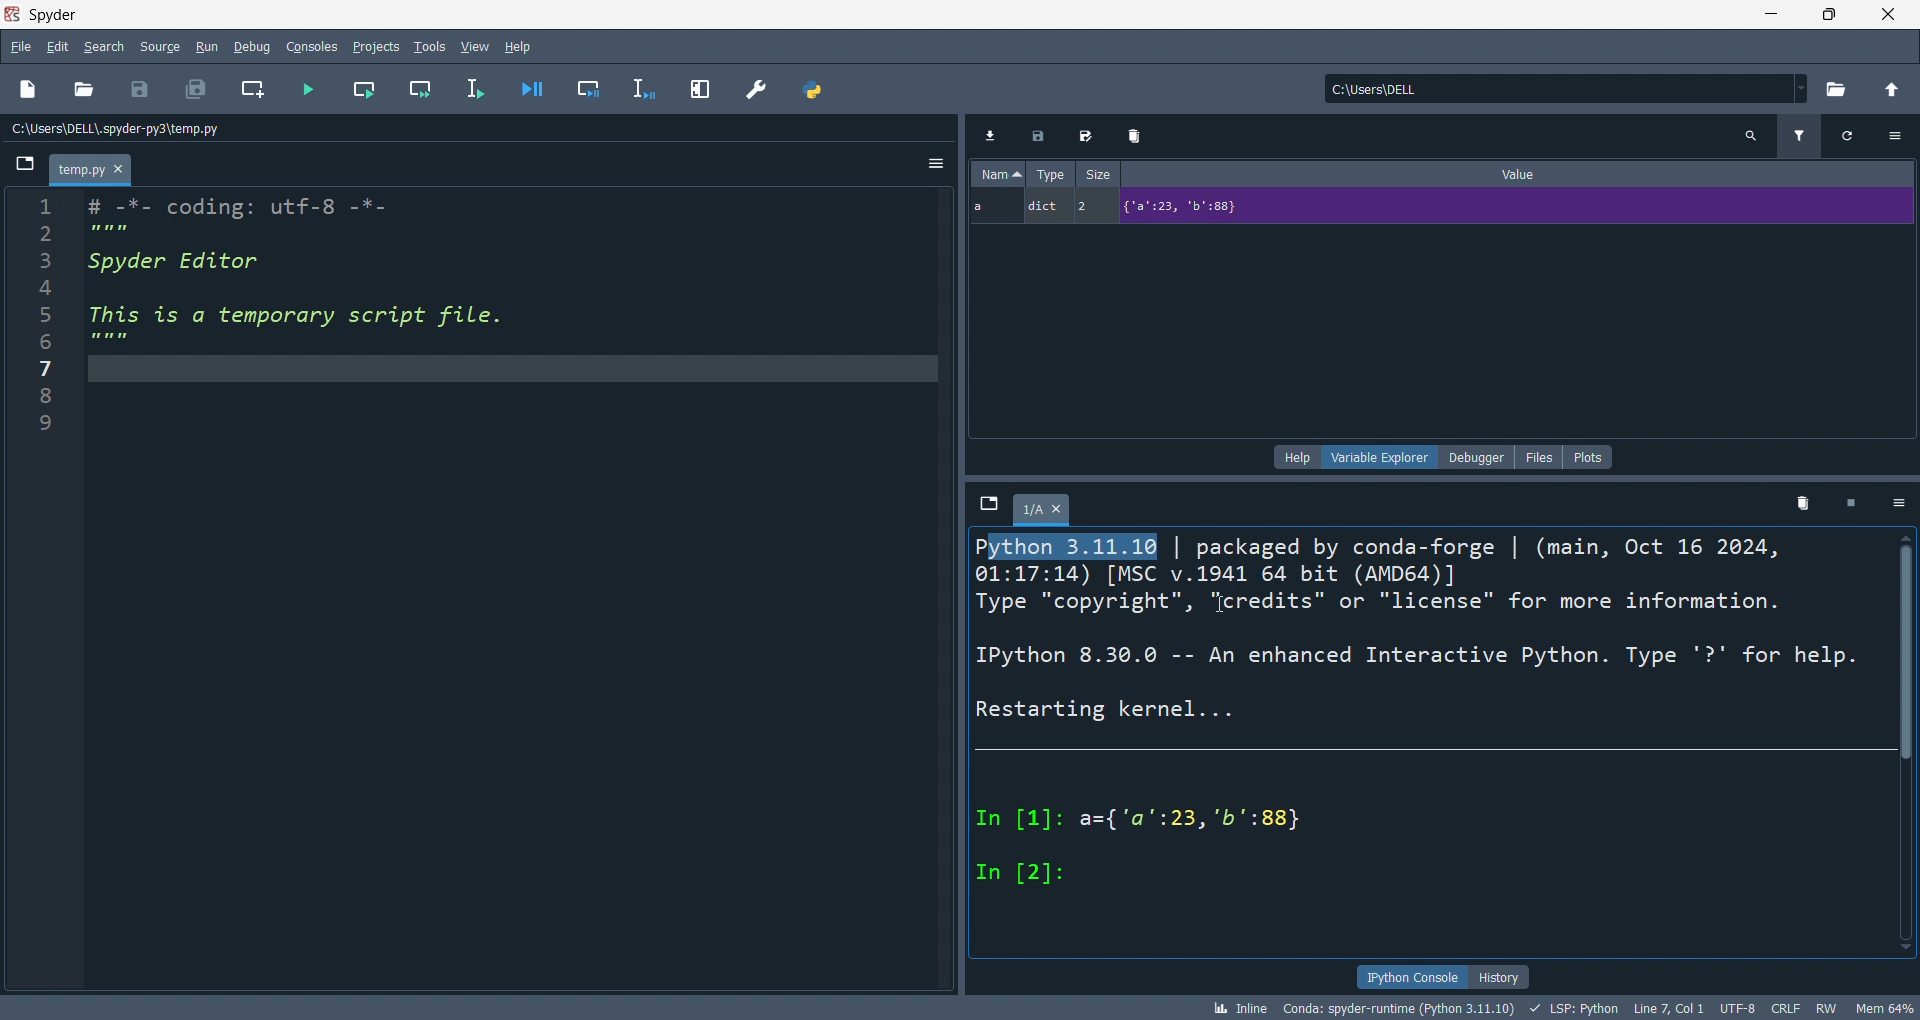 This screenshot has height=1020, width=1920. Describe the element at coordinates (40, 589) in the screenshot. I see `line number` at that location.